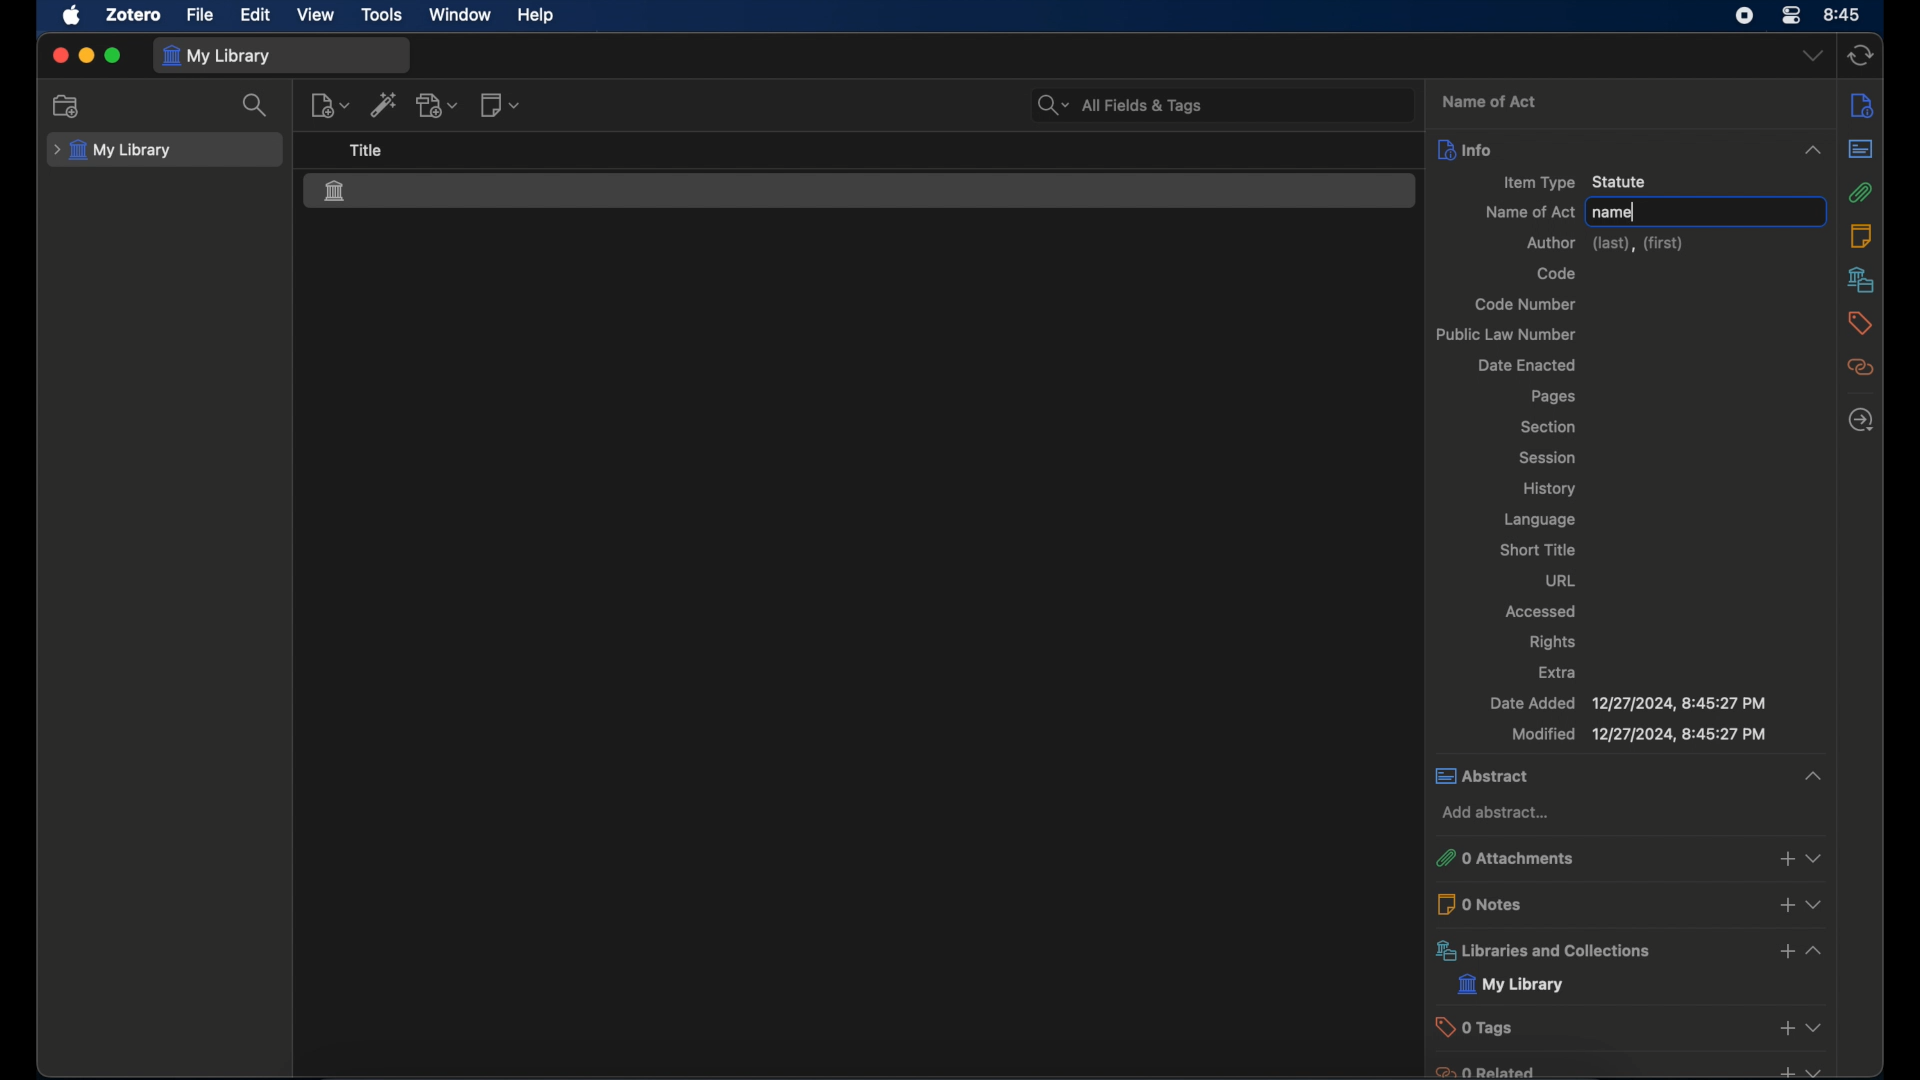 The width and height of the screenshot is (1920, 1080). Describe the element at coordinates (1550, 426) in the screenshot. I see `section` at that location.